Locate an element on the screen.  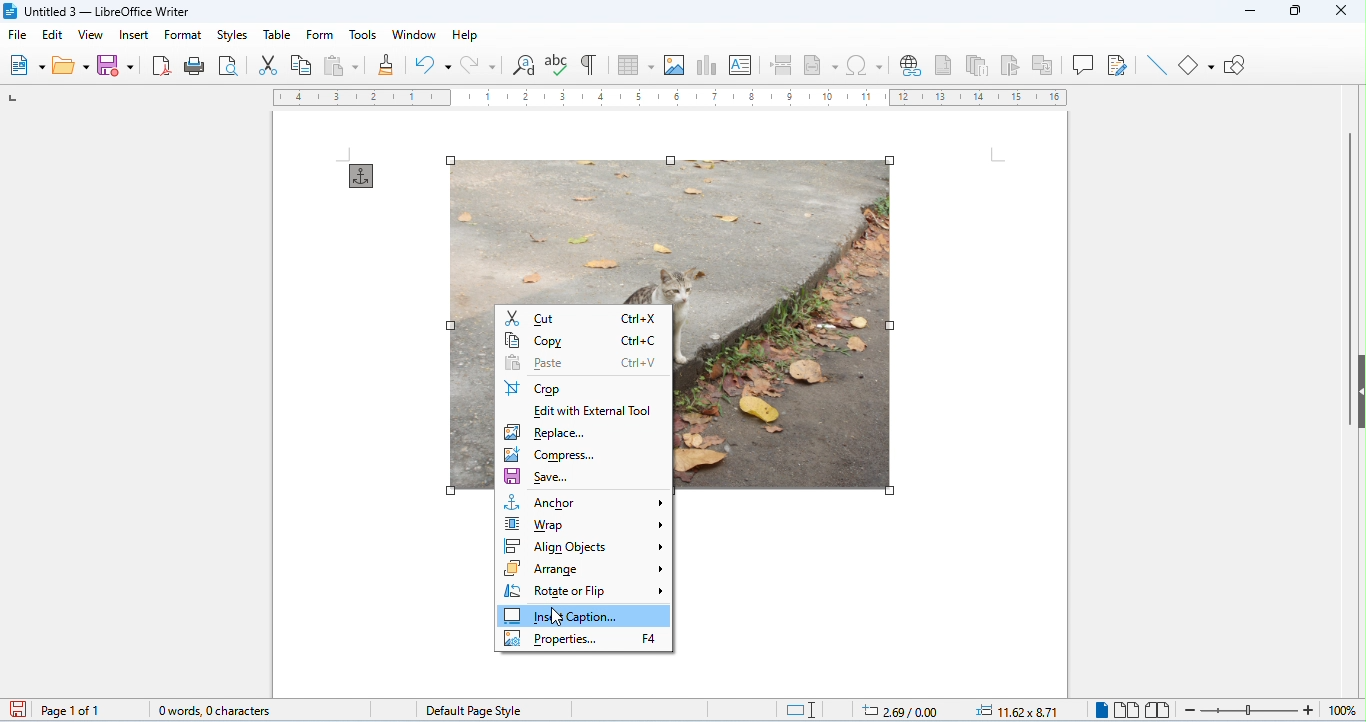
page break is located at coordinates (784, 65).